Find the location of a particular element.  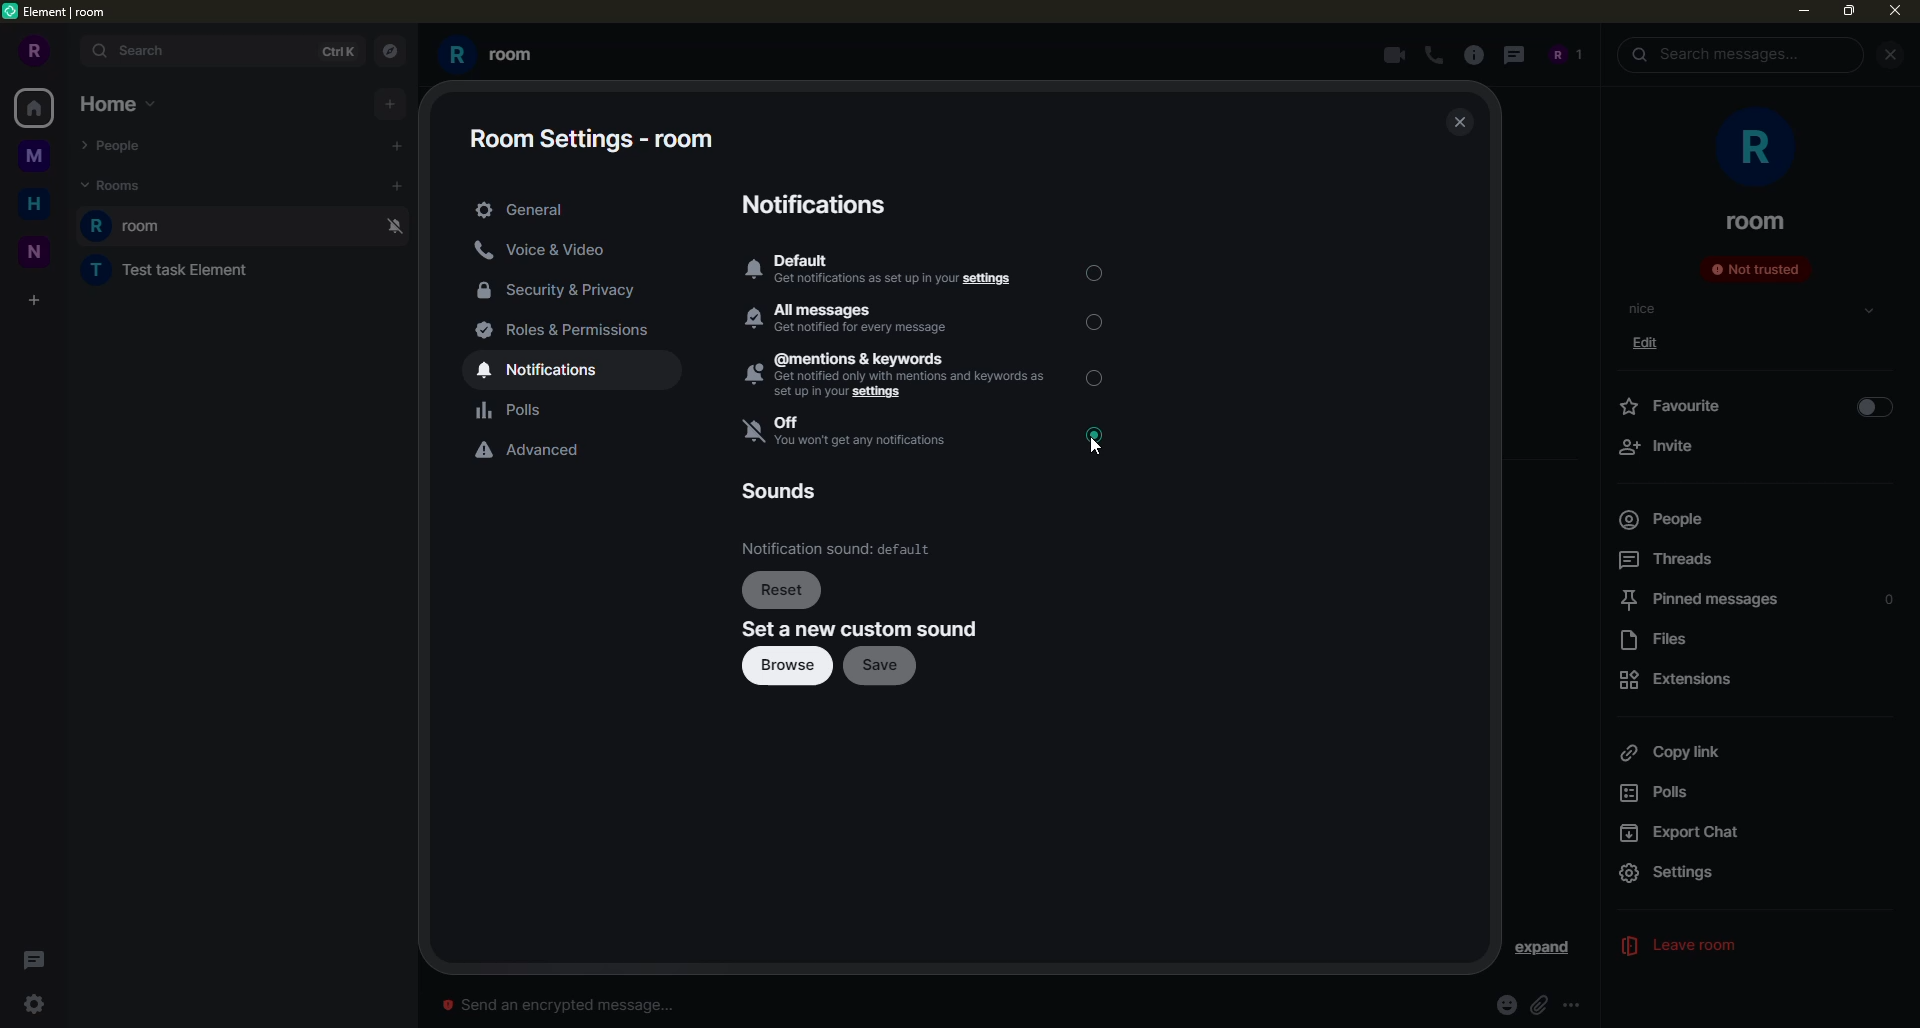

close is located at coordinates (1889, 55).